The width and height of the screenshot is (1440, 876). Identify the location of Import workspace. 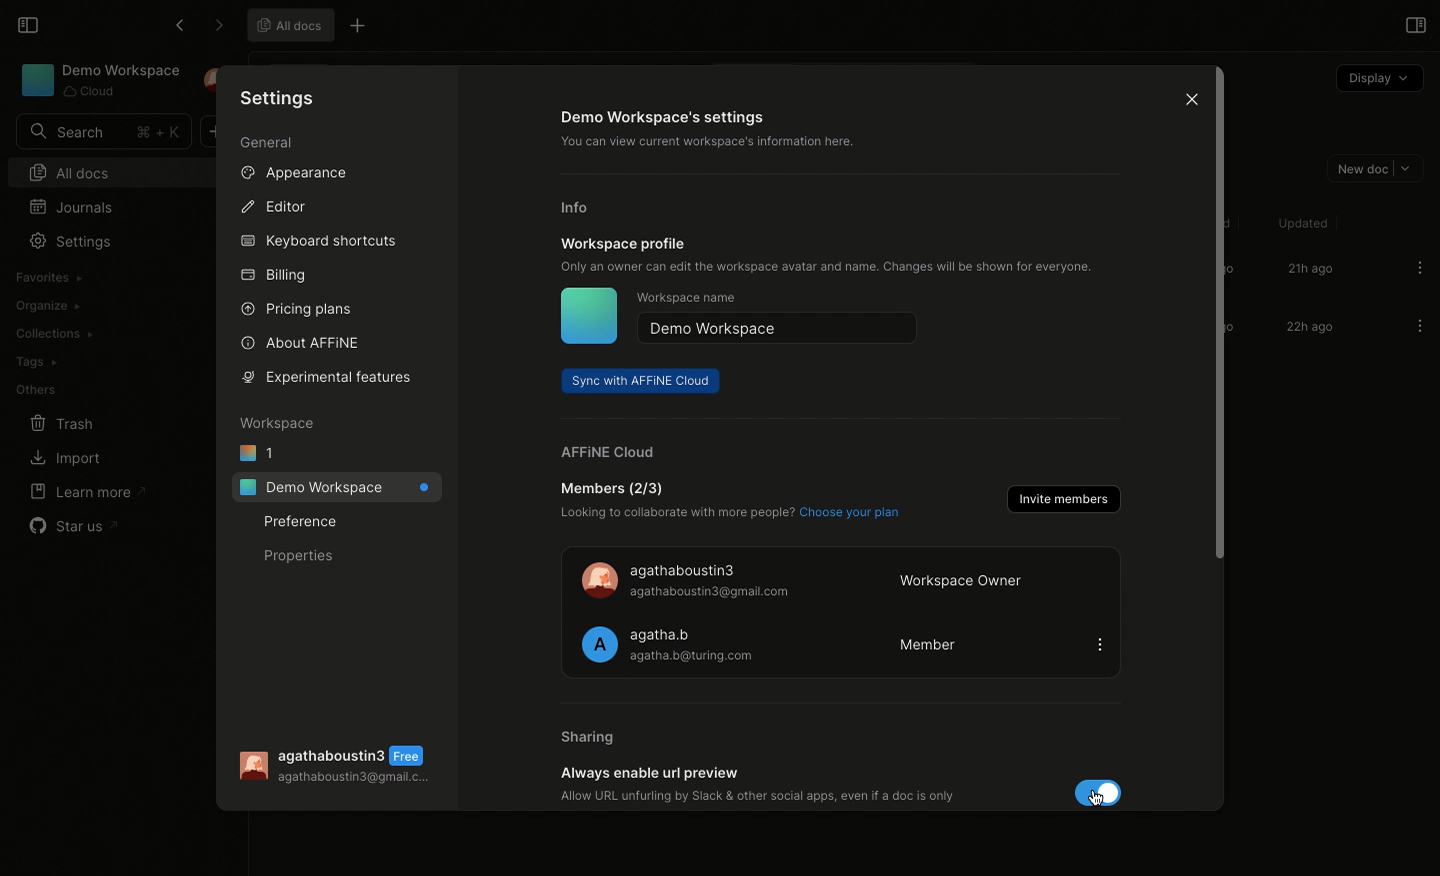
(94, 276).